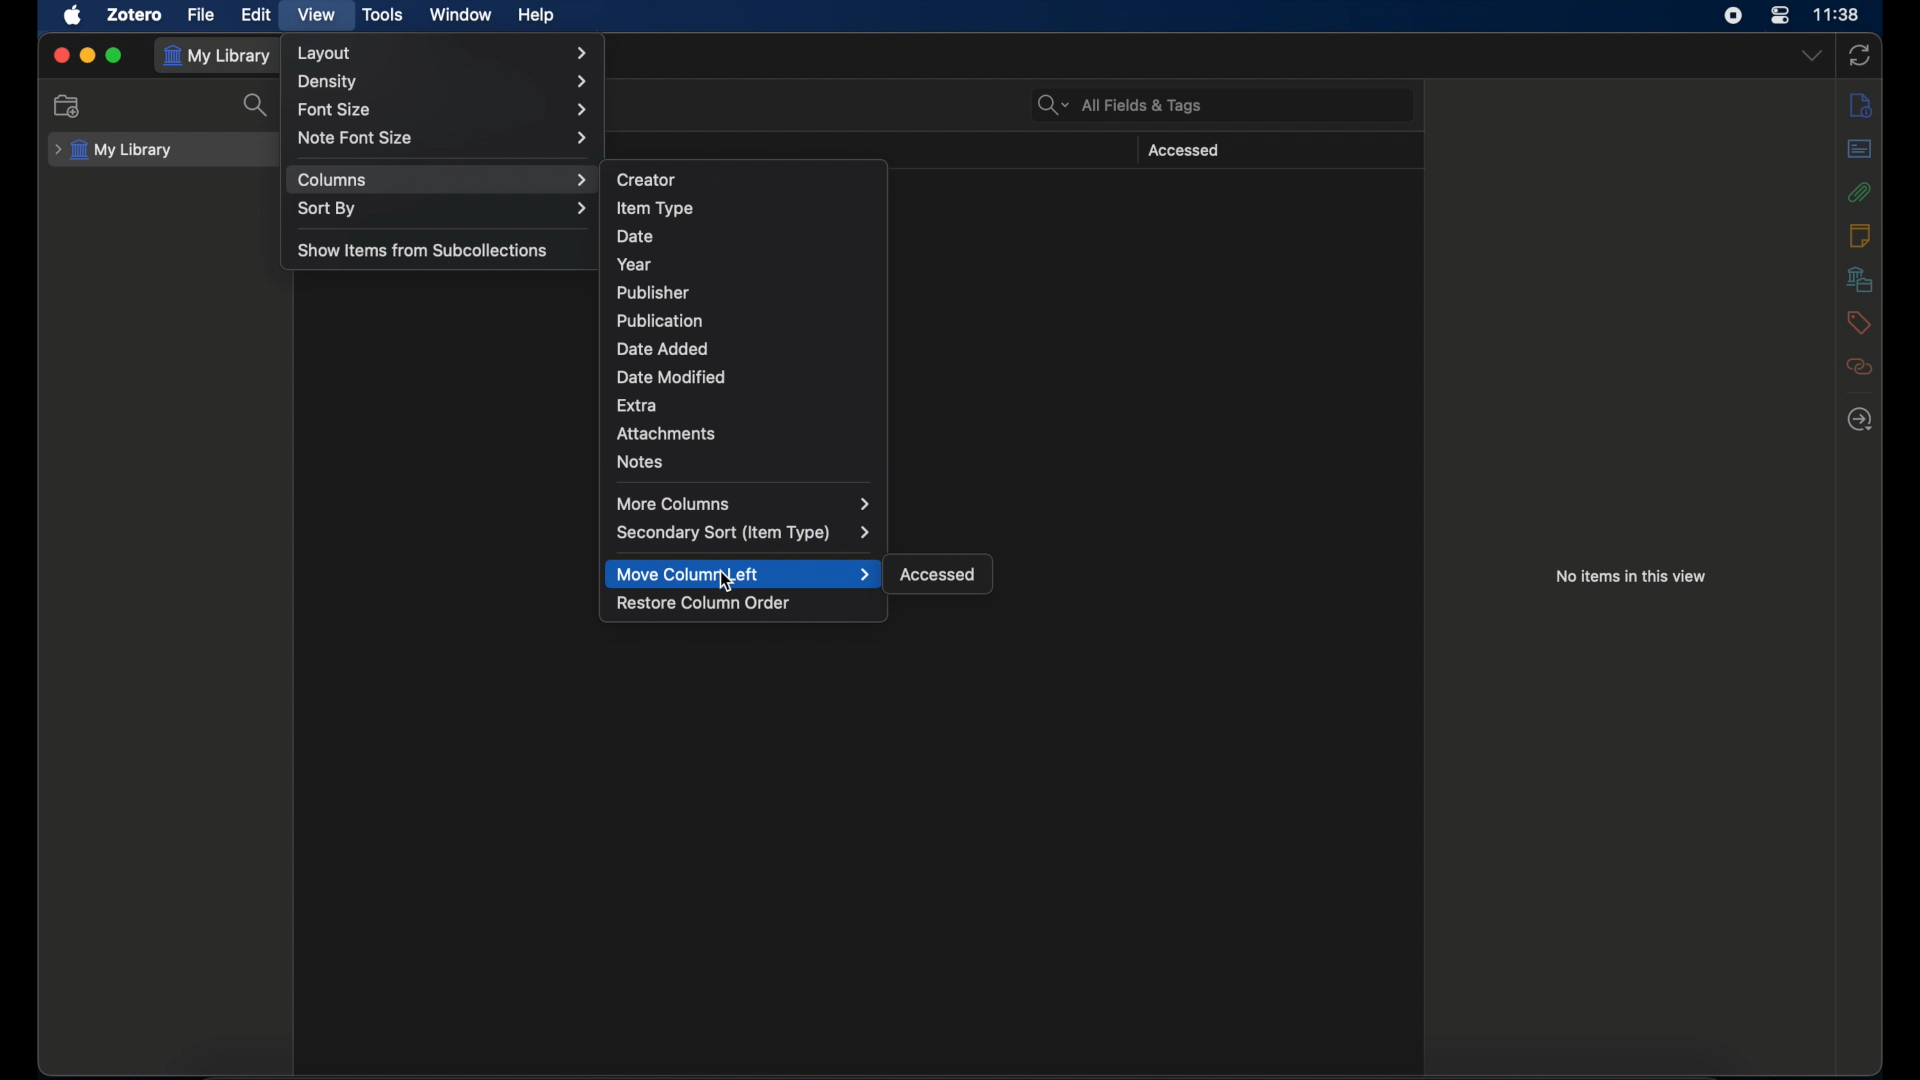  I want to click on close, so click(61, 55).